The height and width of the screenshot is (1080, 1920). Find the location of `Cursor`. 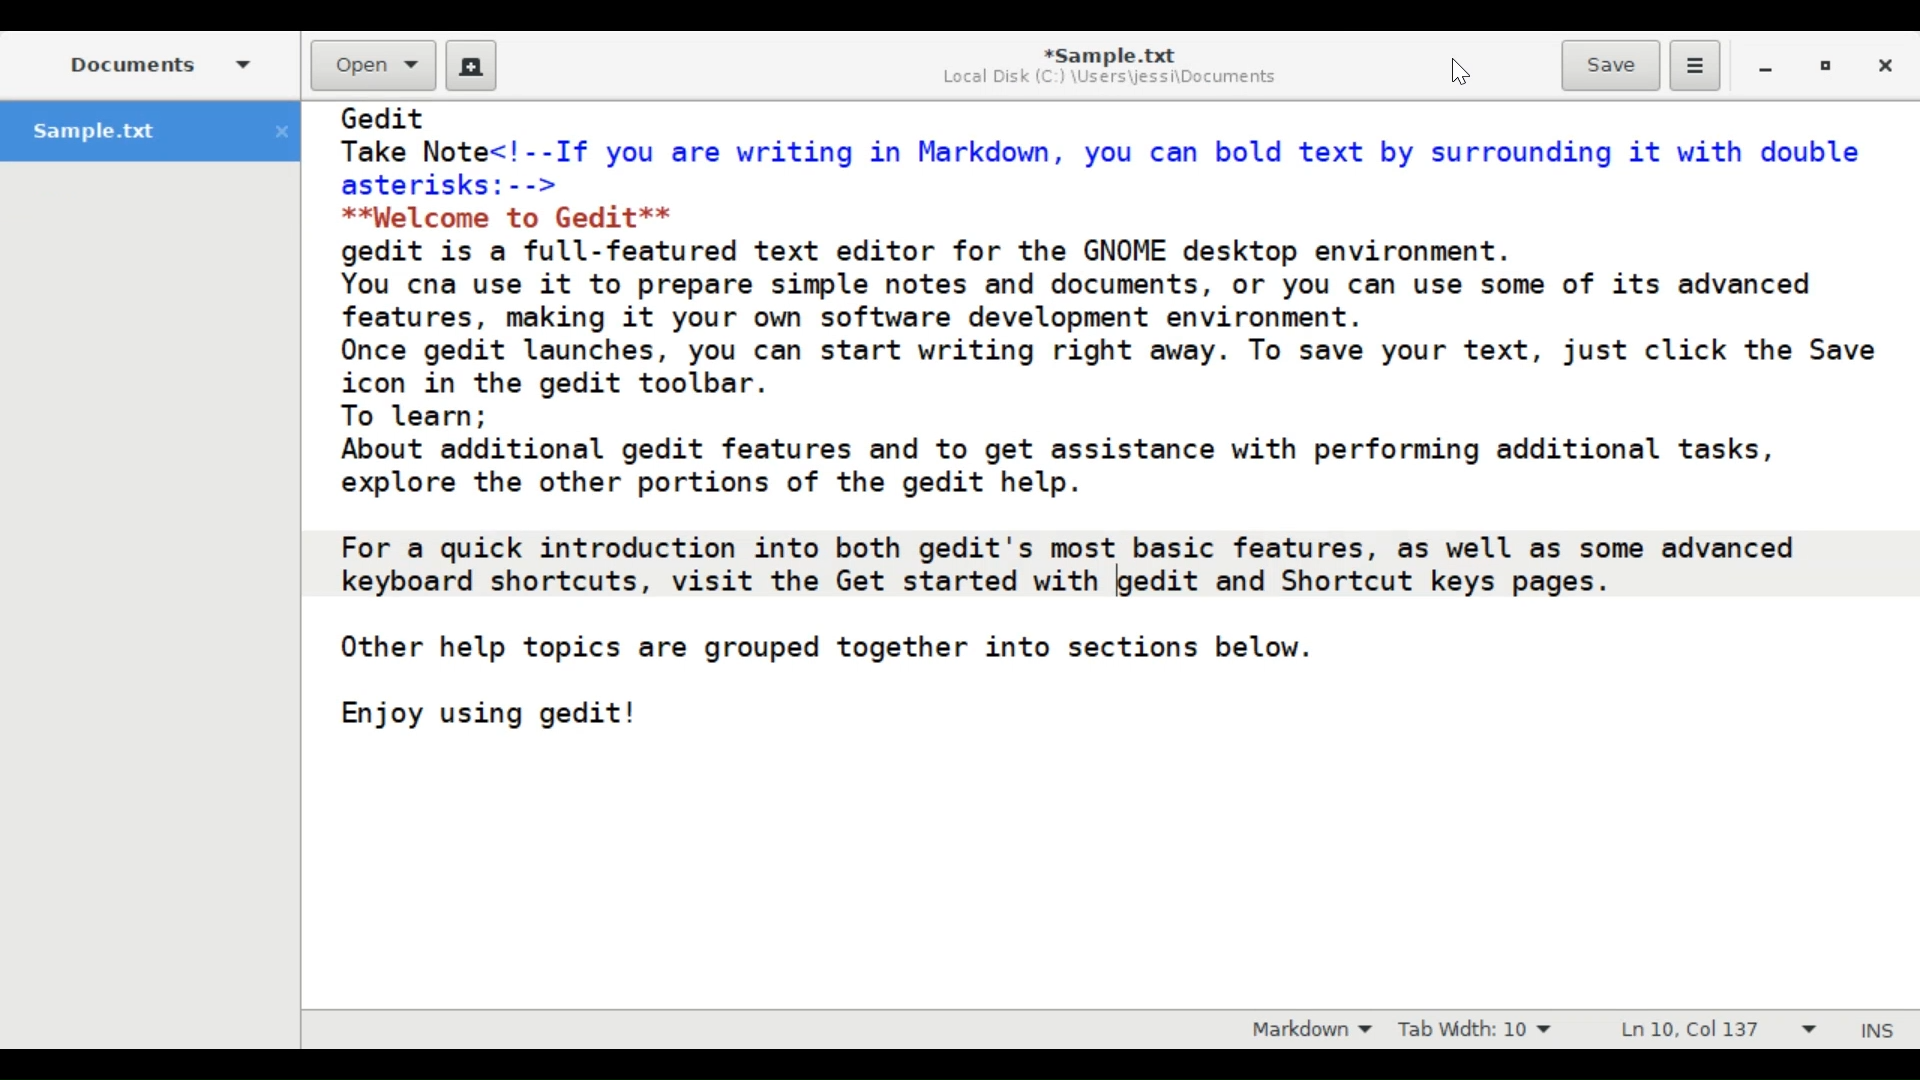

Cursor is located at coordinates (1461, 75).